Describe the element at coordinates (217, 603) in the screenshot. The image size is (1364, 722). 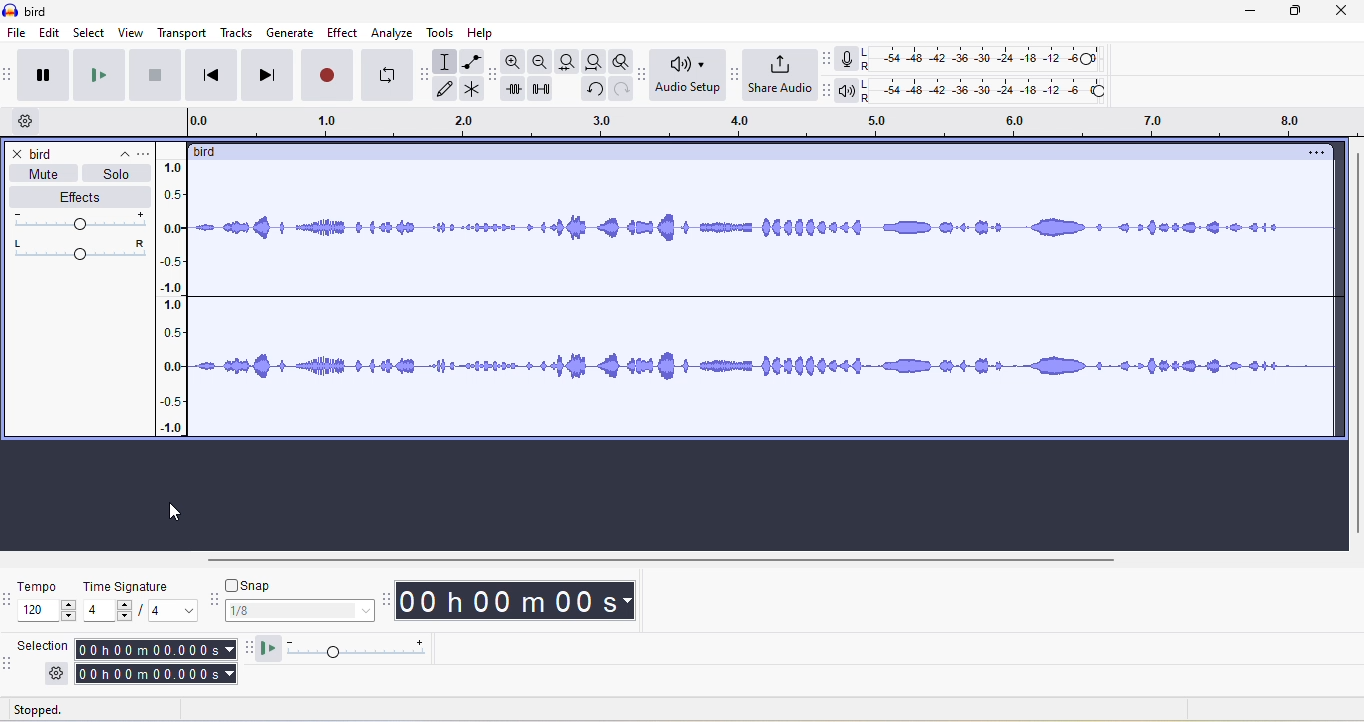
I see `audacity snapping toolbar` at that location.